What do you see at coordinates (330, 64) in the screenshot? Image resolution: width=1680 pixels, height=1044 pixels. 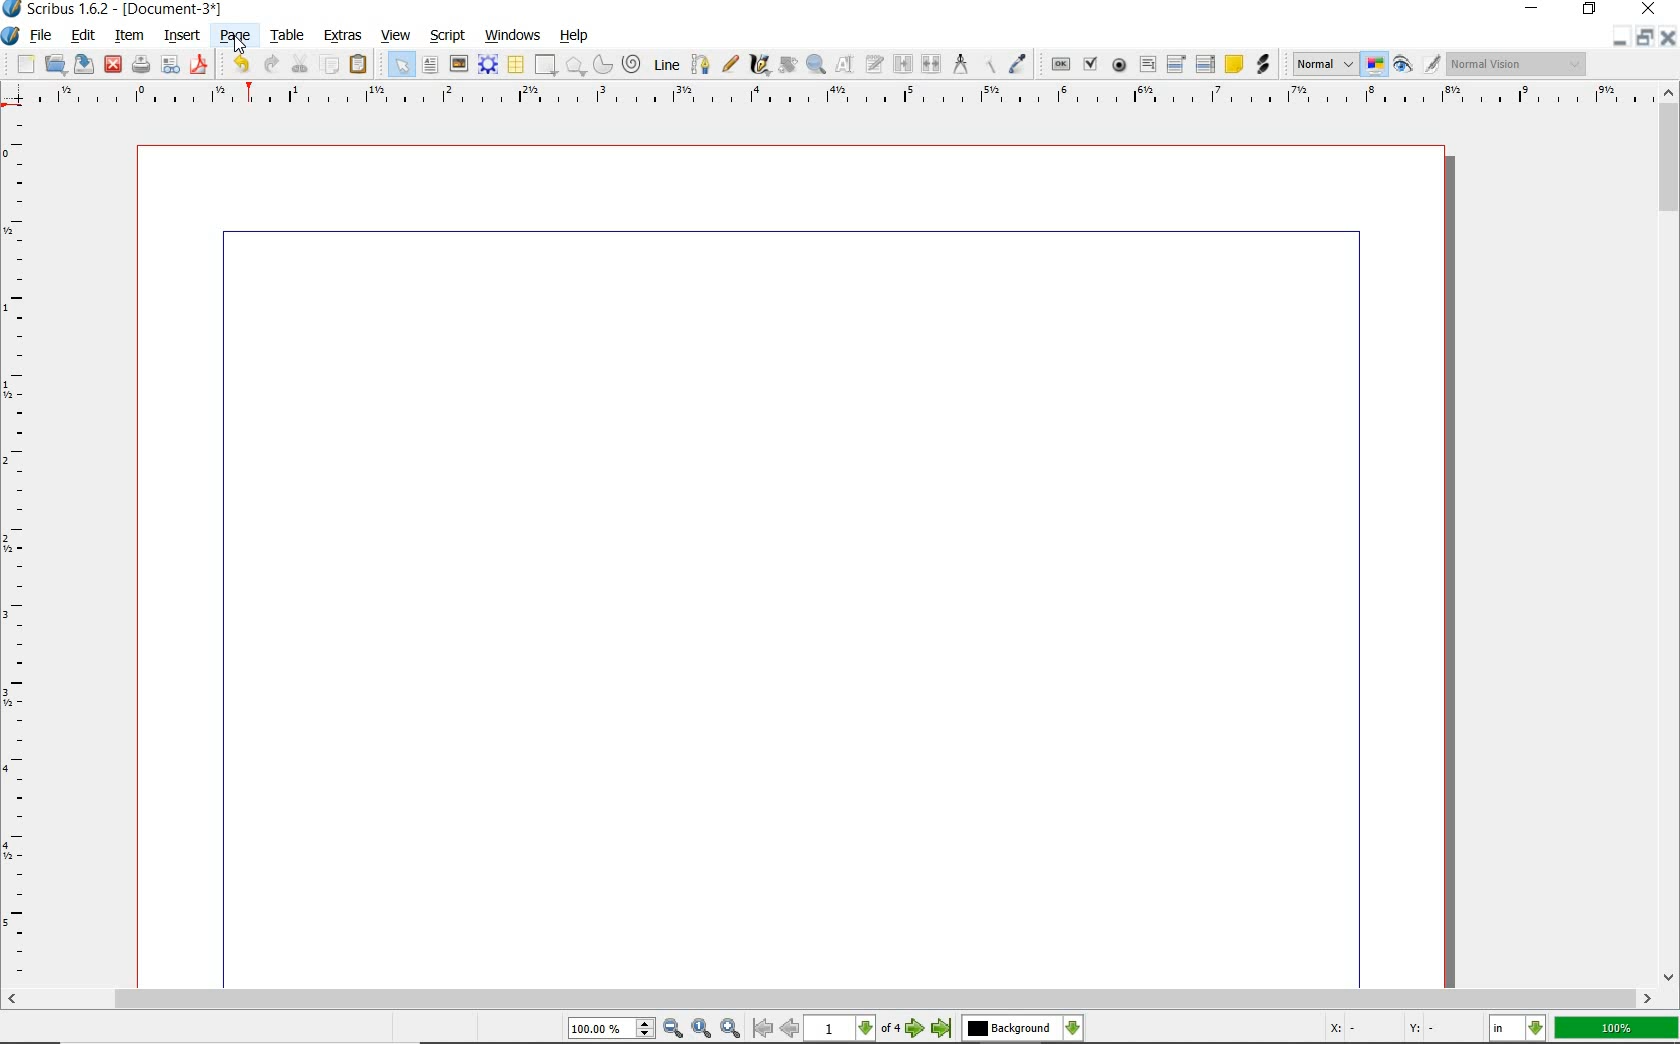 I see `copy` at bounding box center [330, 64].